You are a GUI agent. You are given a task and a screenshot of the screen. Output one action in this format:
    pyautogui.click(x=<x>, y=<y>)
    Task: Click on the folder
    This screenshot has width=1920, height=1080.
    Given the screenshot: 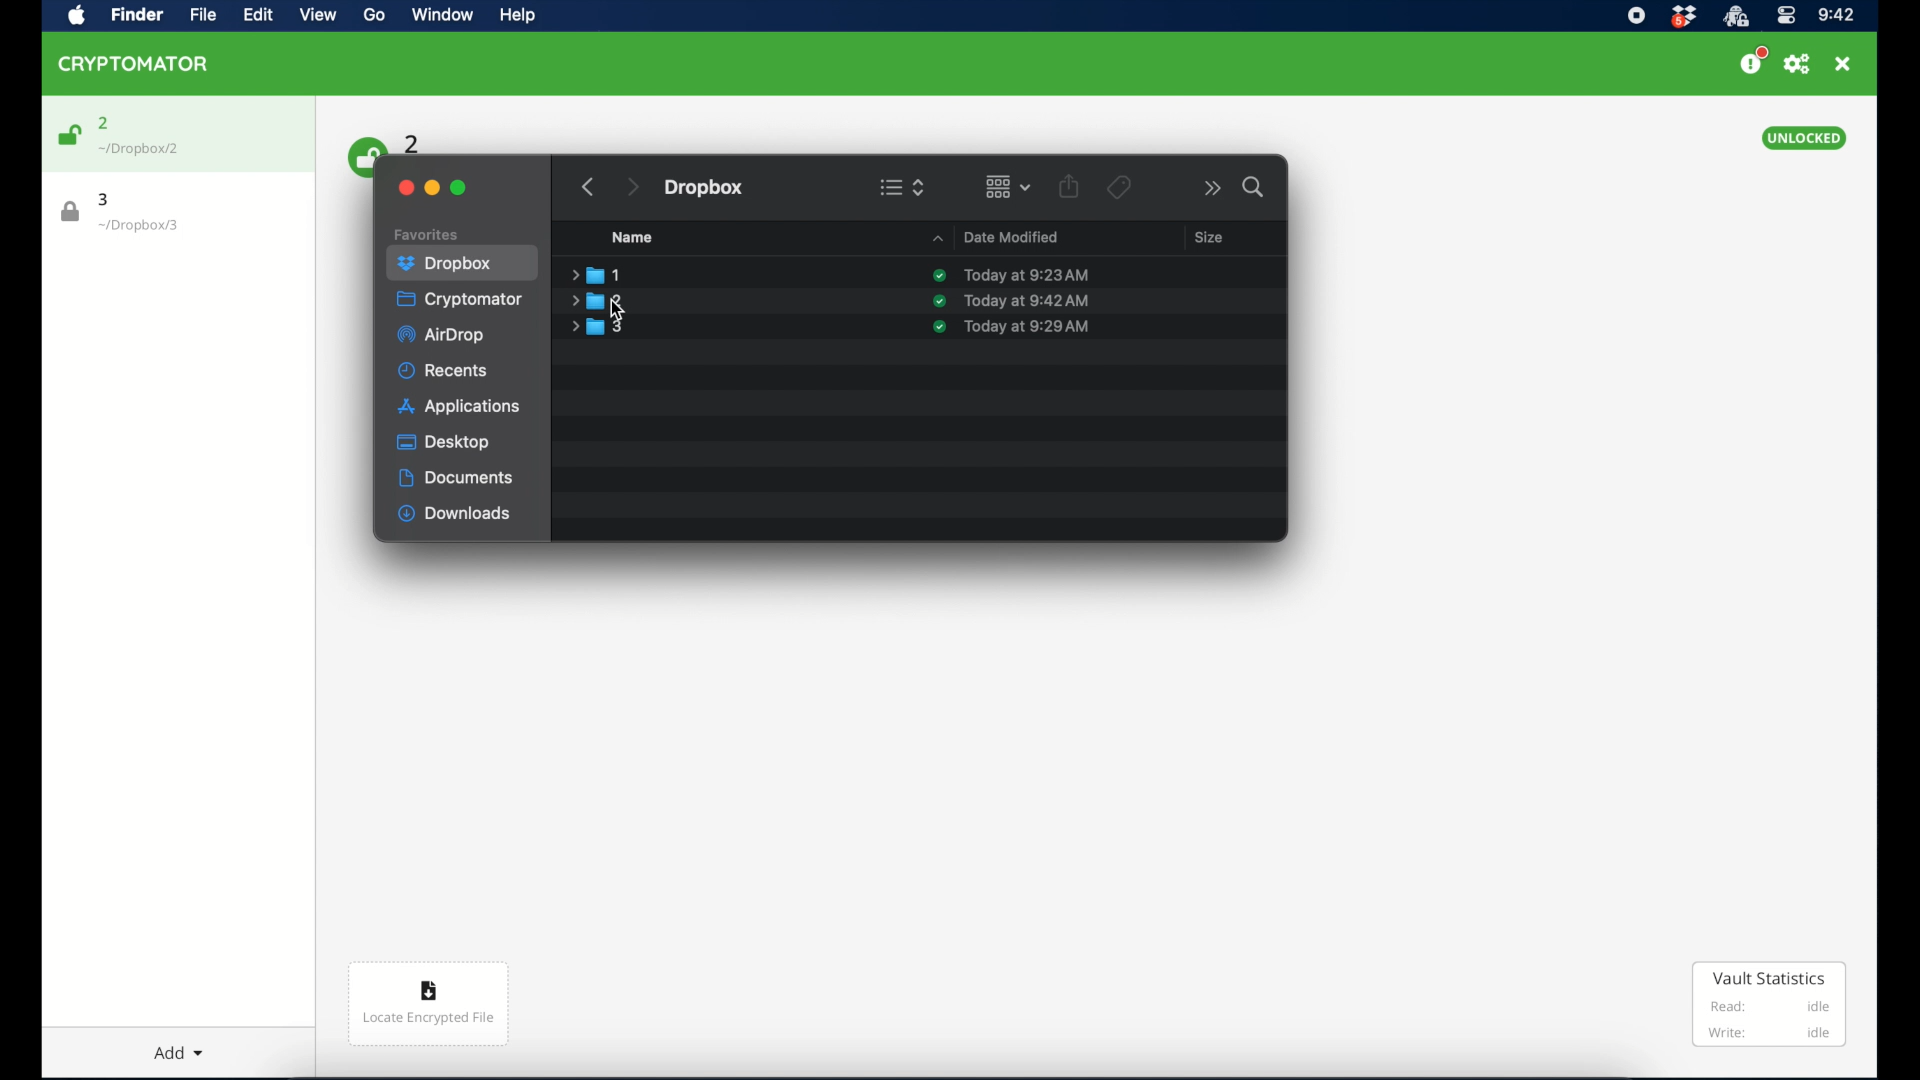 What is the action you would take?
    pyautogui.click(x=596, y=274)
    